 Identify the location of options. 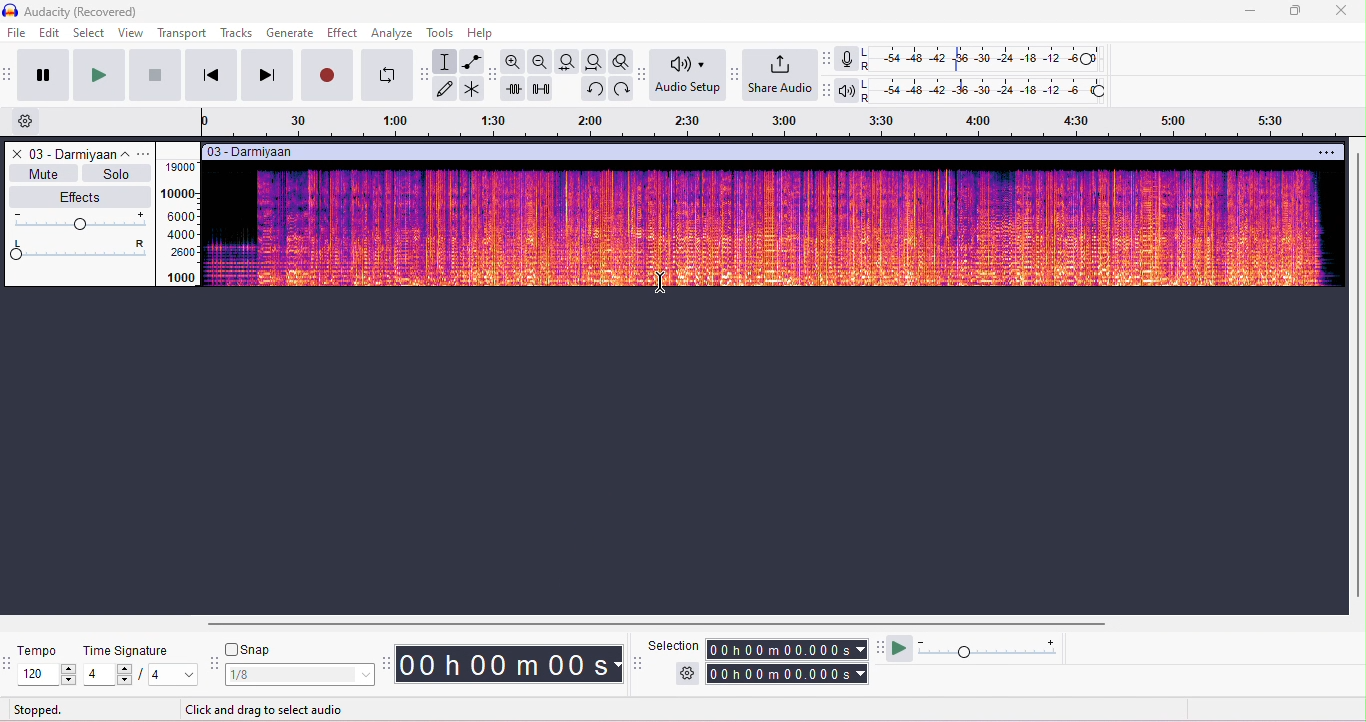
(1328, 151).